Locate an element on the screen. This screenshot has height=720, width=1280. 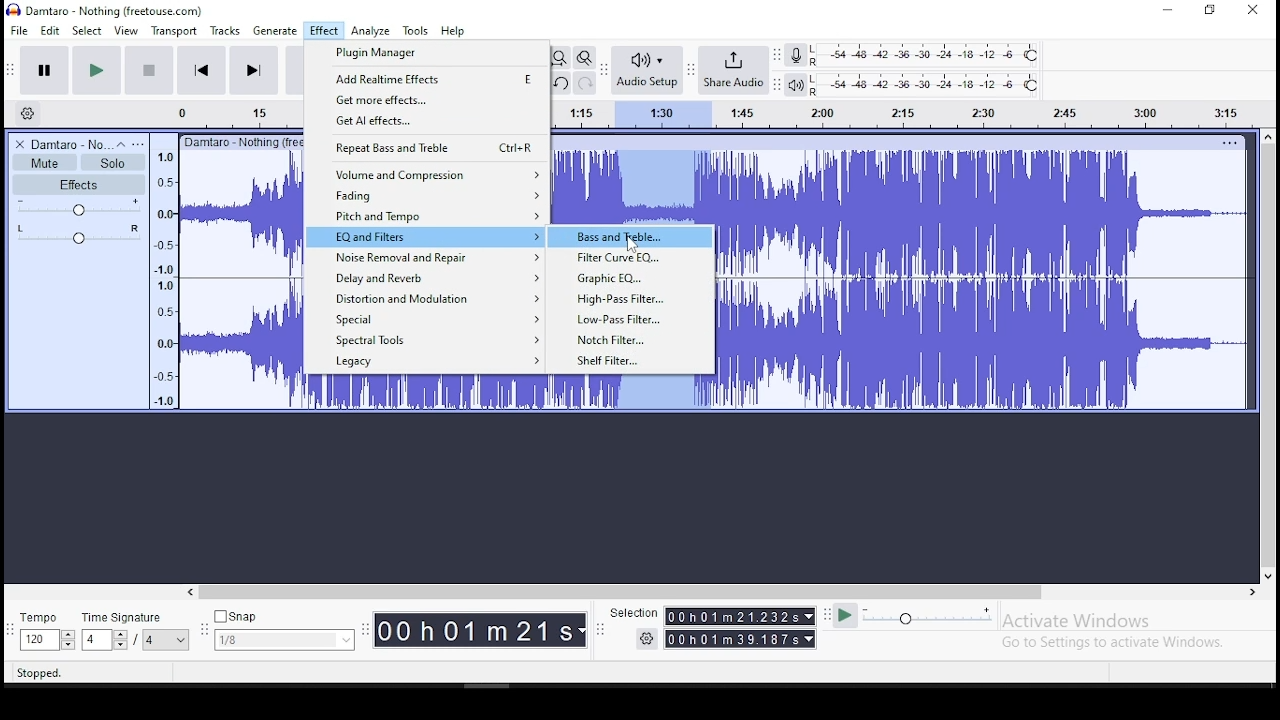
solo is located at coordinates (113, 163).